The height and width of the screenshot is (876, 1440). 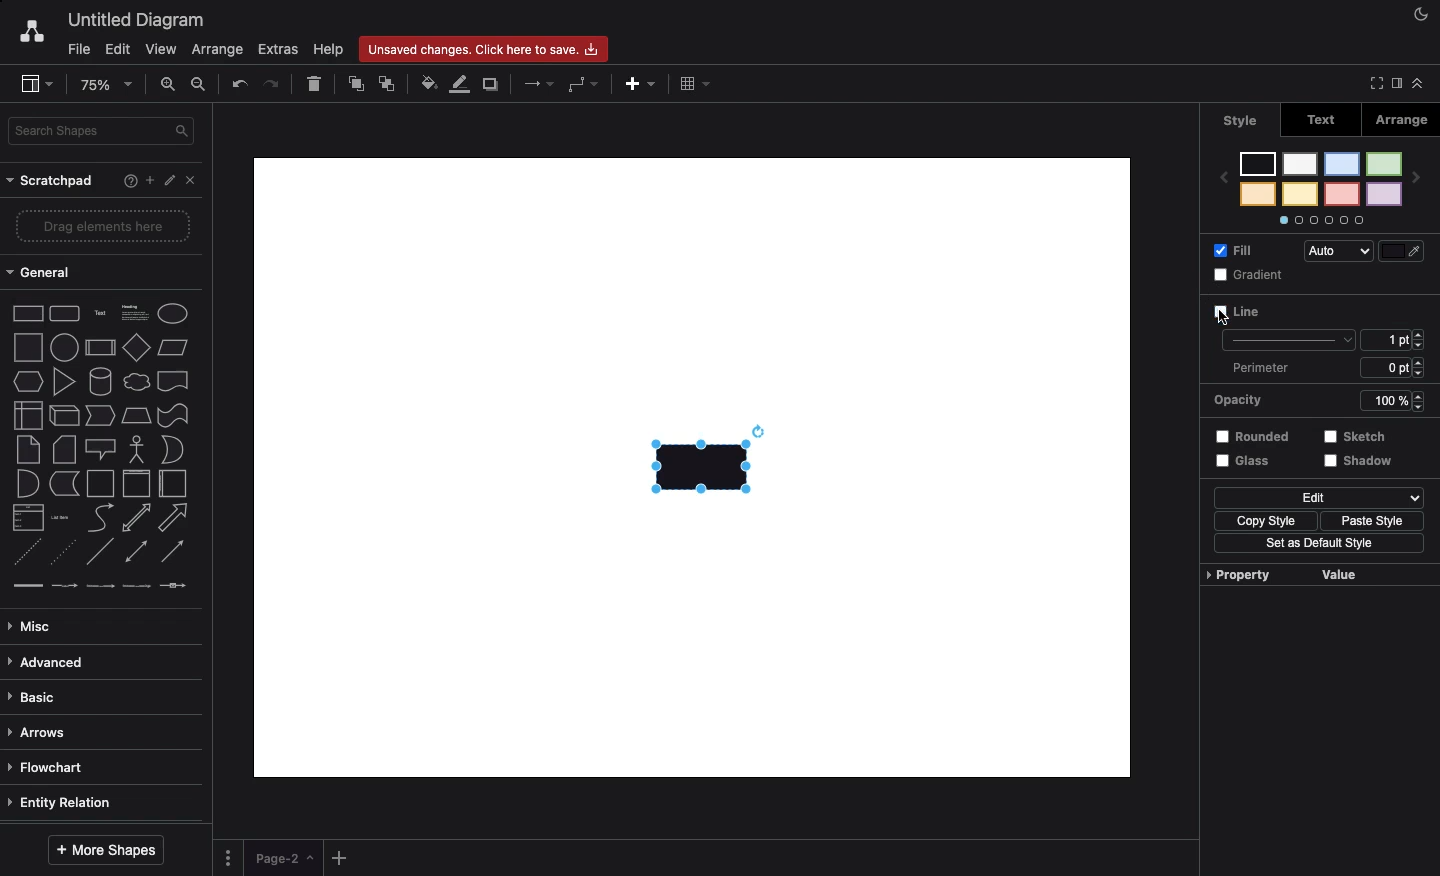 I want to click on color 7, so click(x=1256, y=164).